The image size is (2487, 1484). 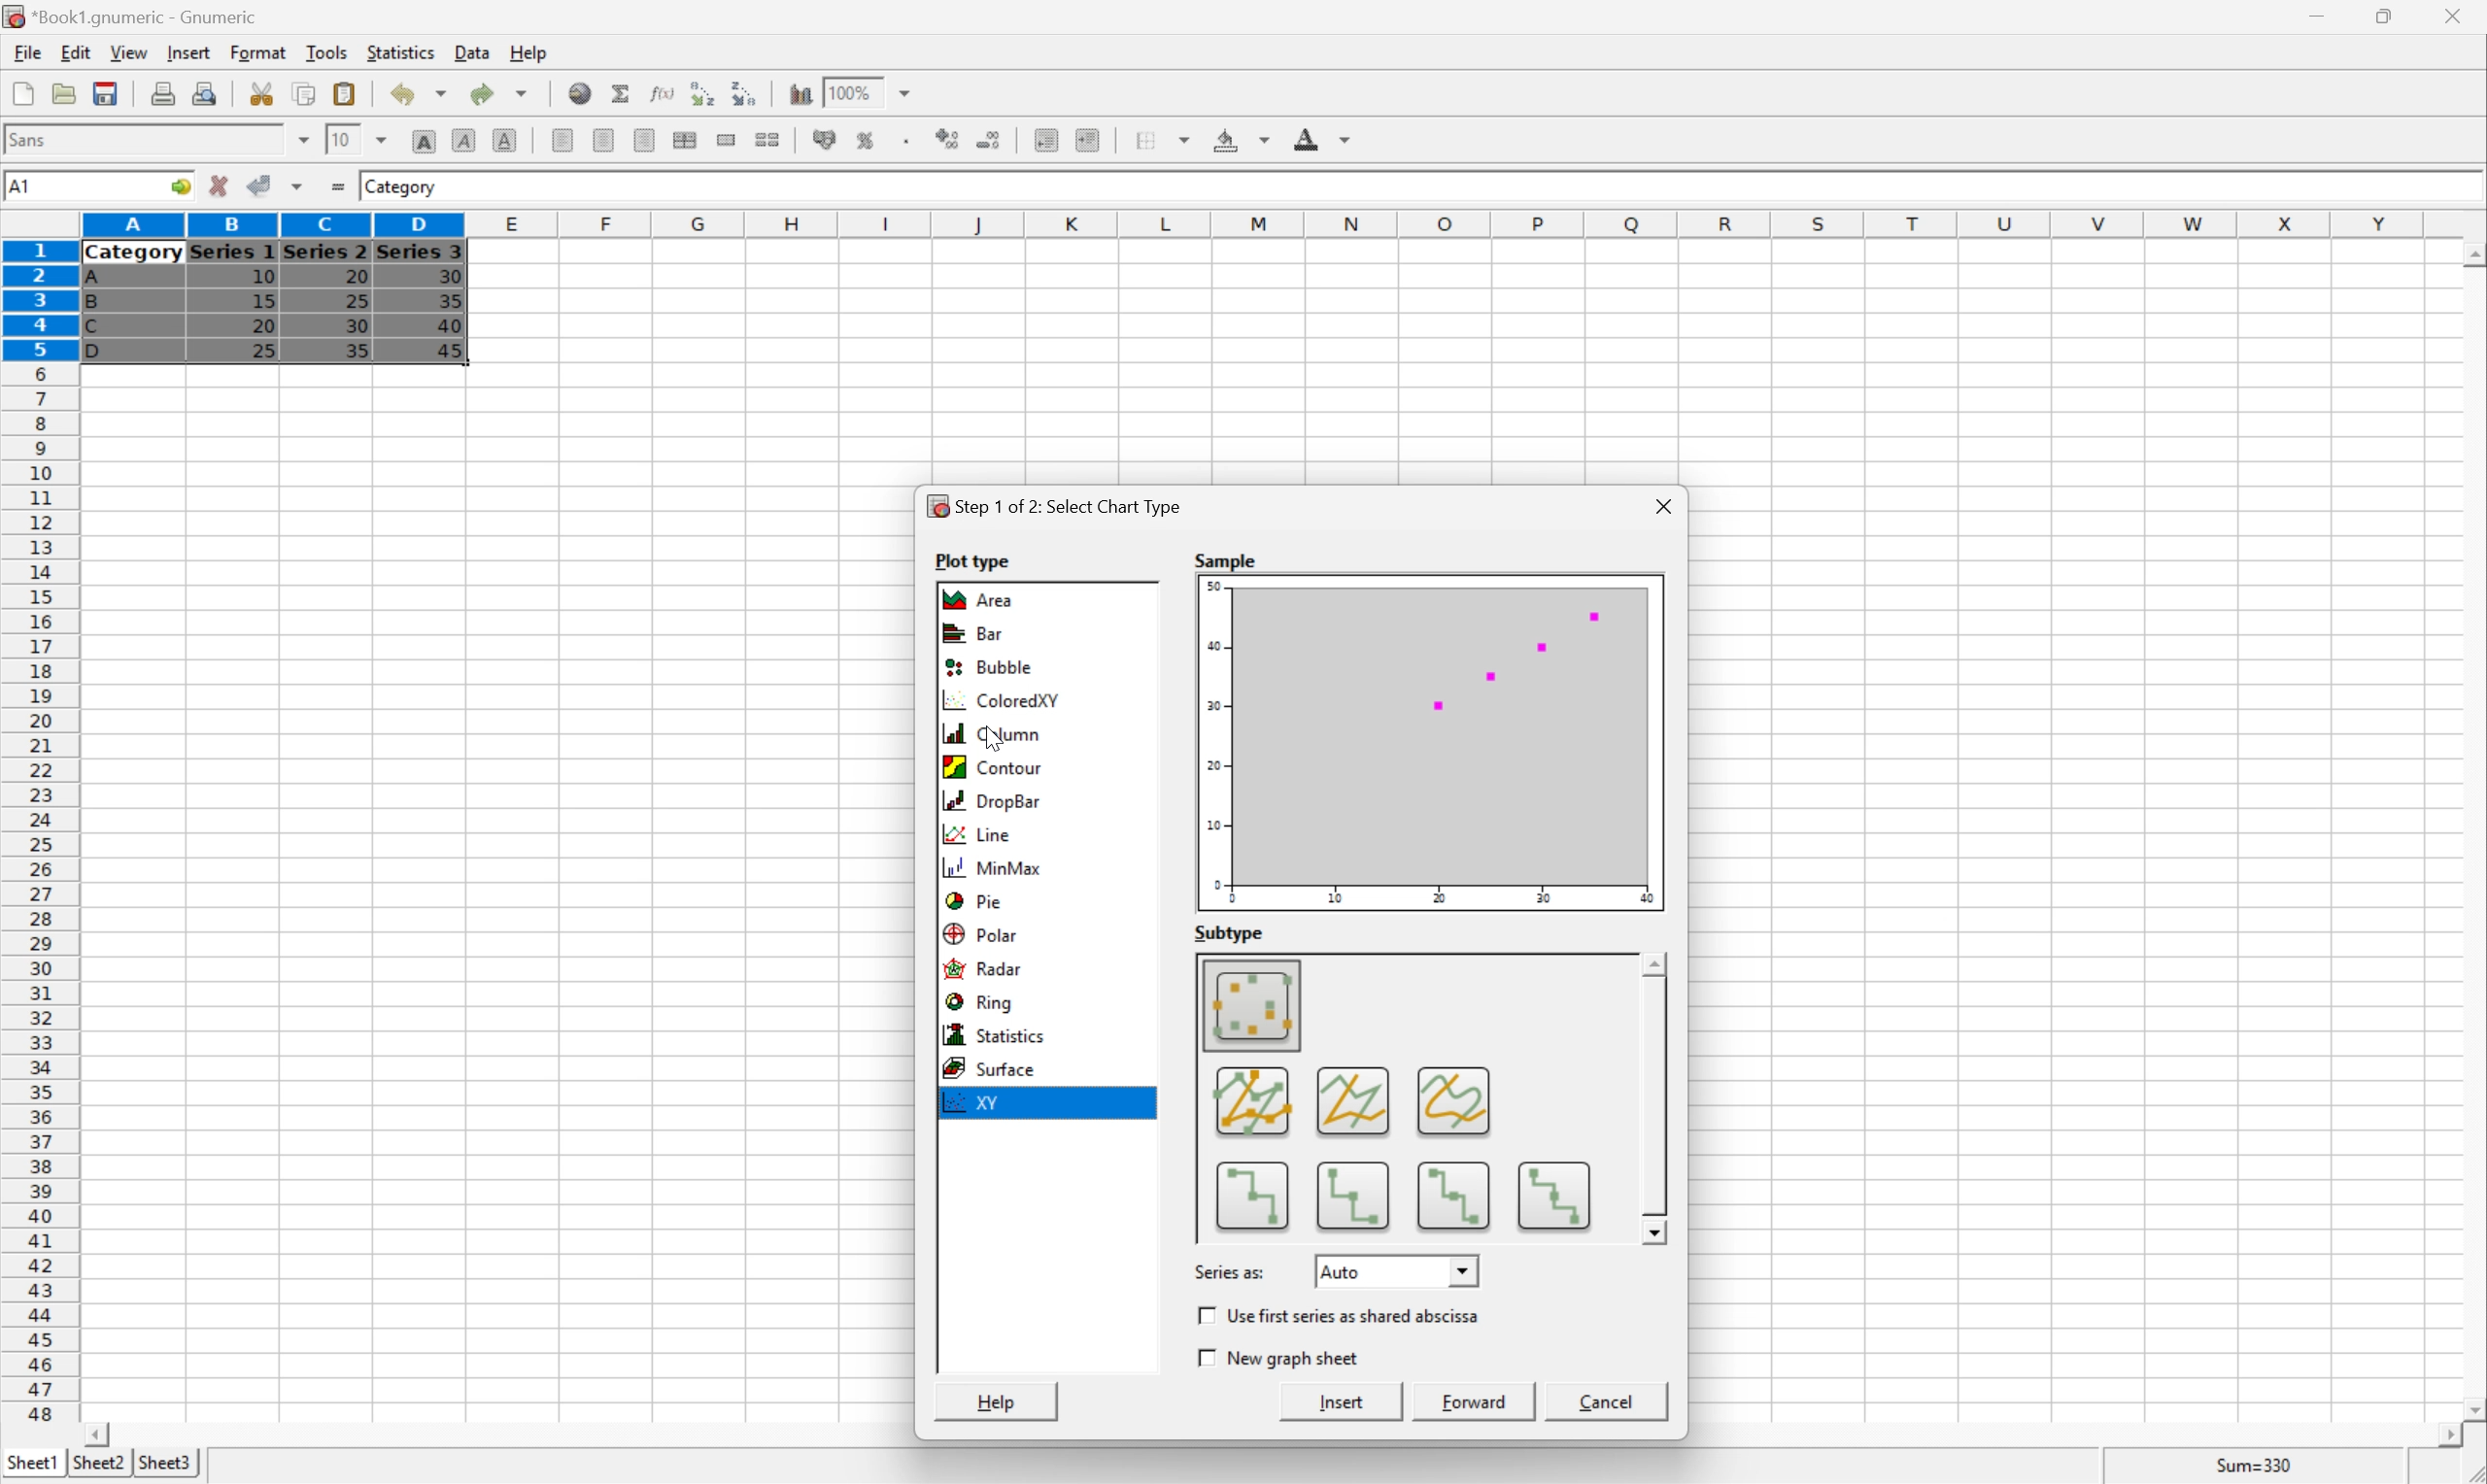 What do you see at coordinates (403, 53) in the screenshot?
I see `Statistics` at bounding box center [403, 53].